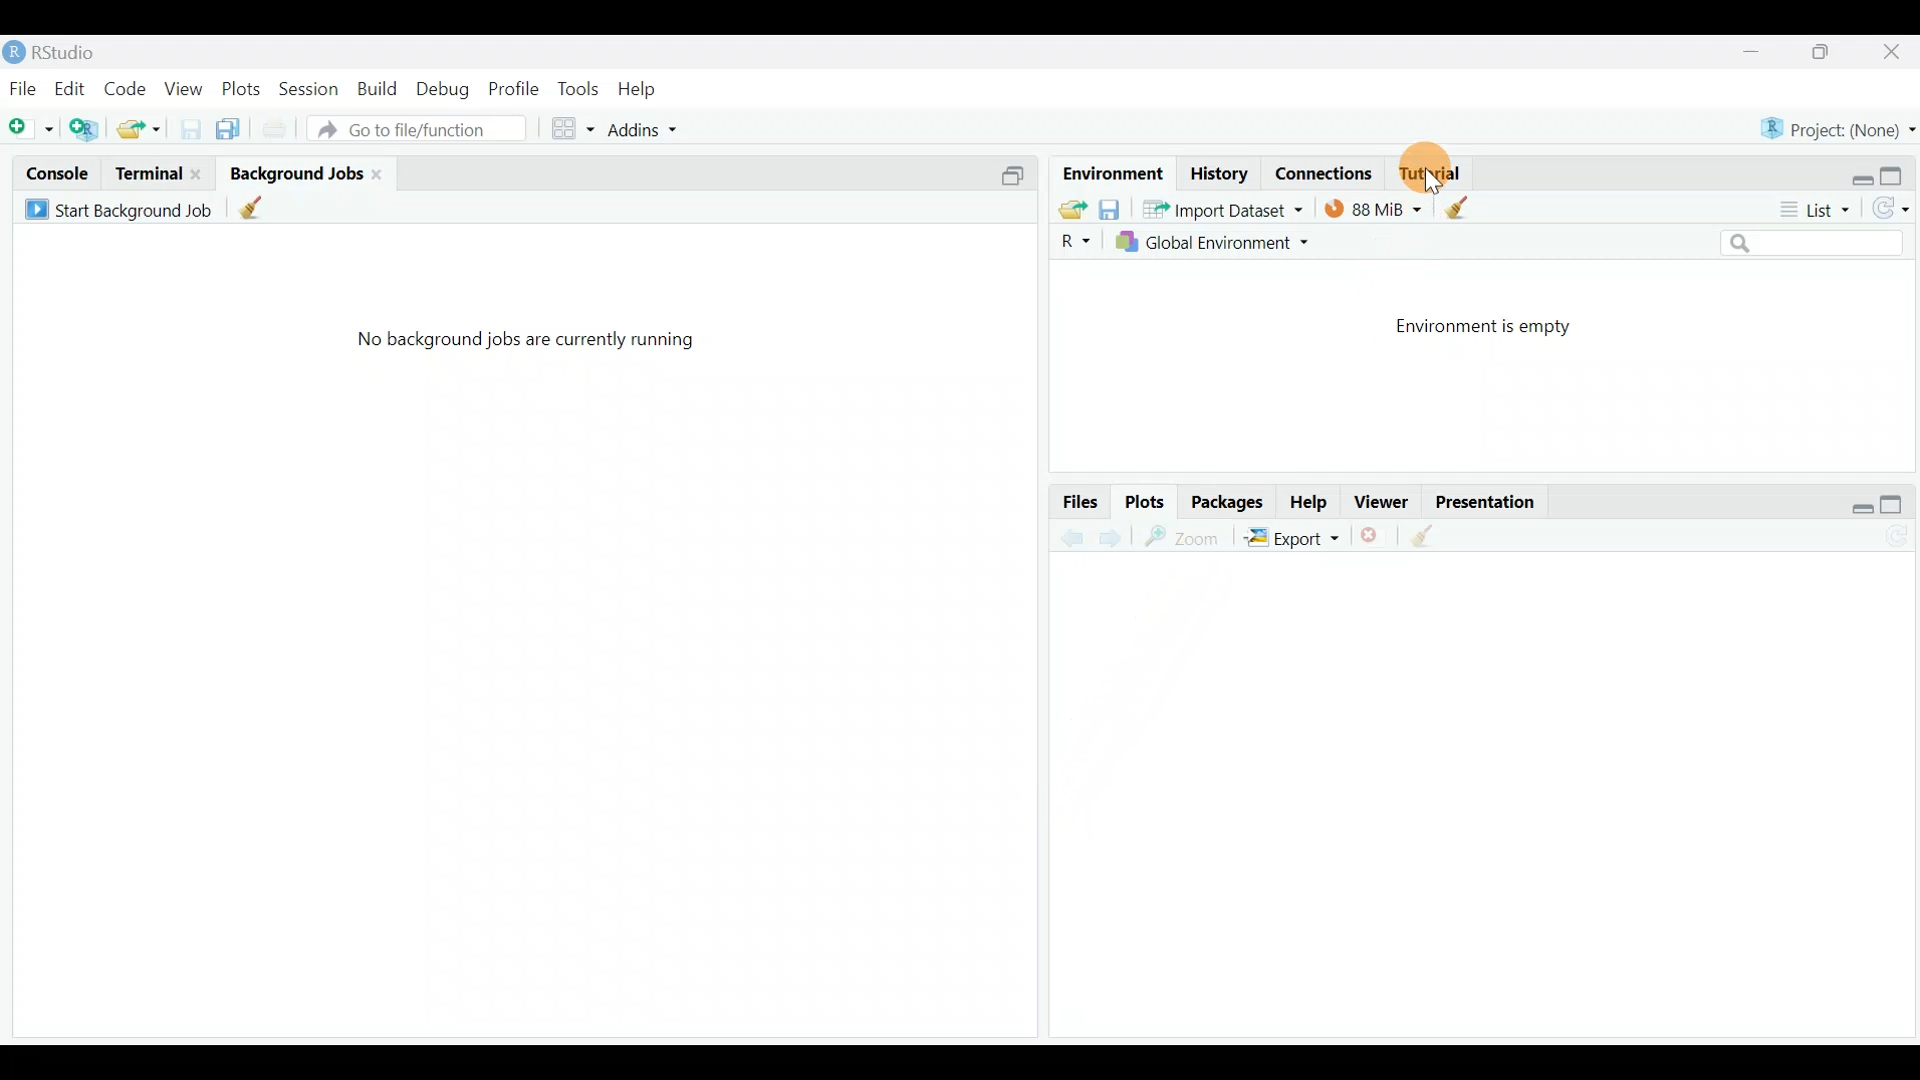 The width and height of the screenshot is (1920, 1080). What do you see at coordinates (1430, 168) in the screenshot?
I see `Tutorial` at bounding box center [1430, 168].